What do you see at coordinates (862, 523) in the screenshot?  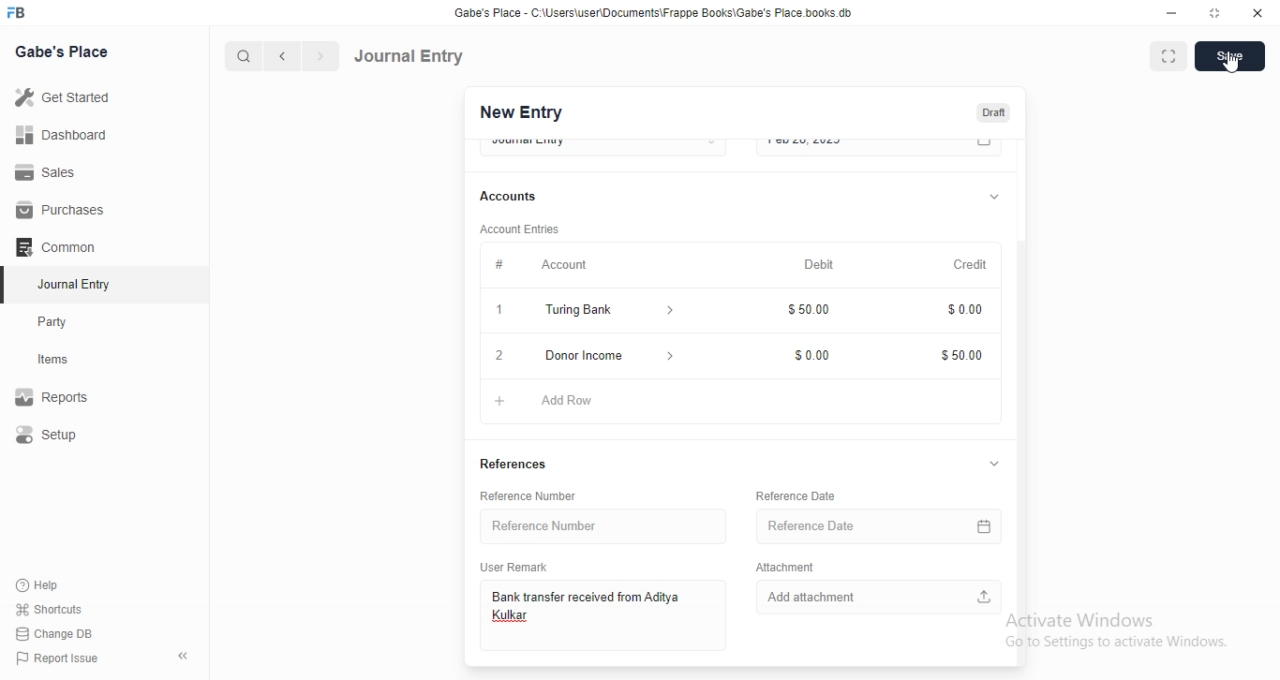 I see `Reference Date` at bounding box center [862, 523].